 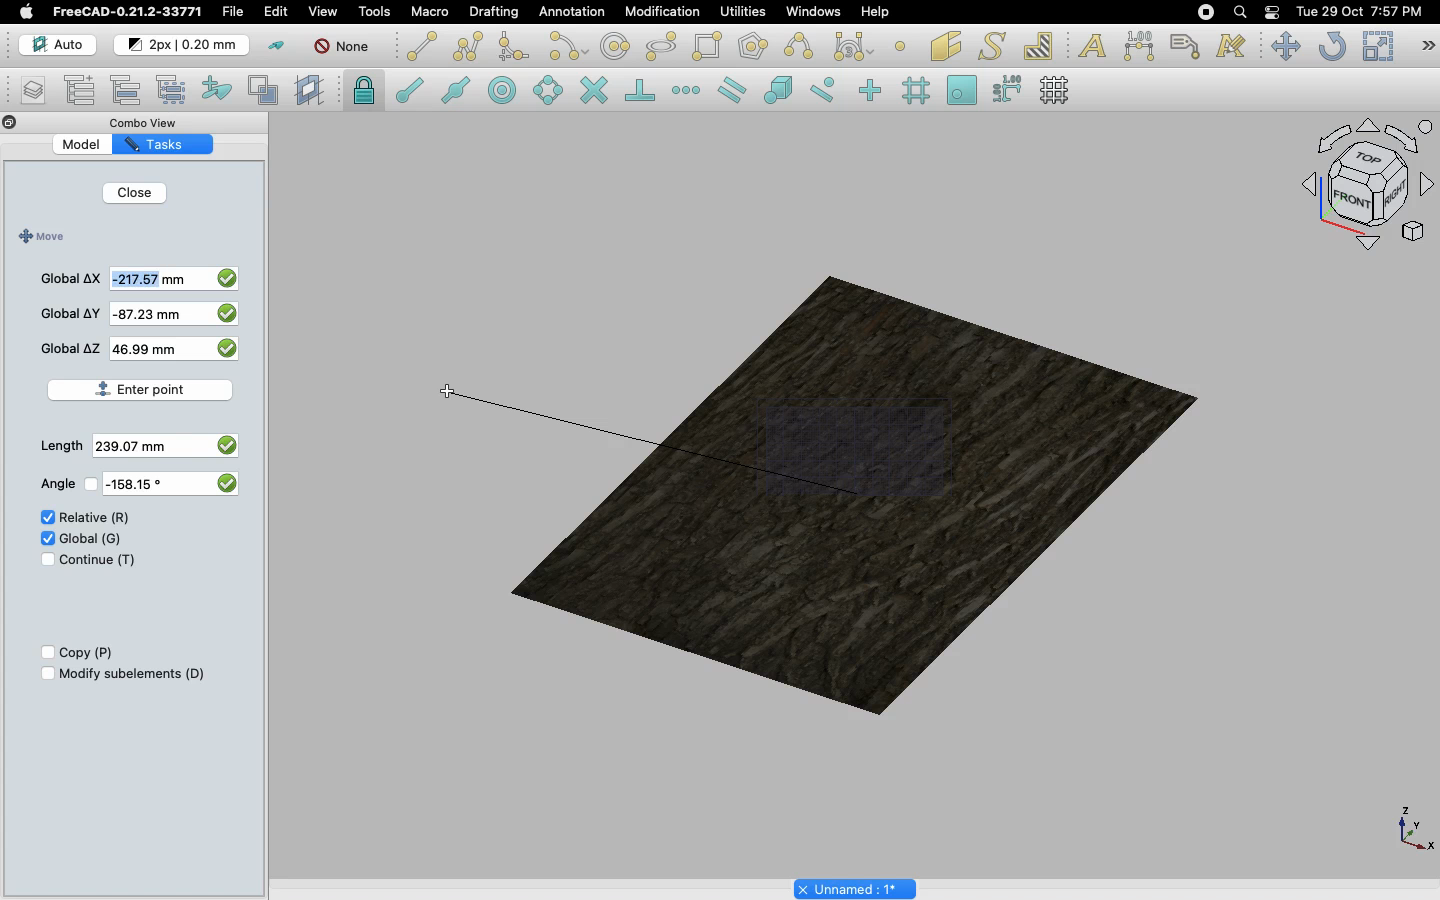 I want to click on Object selected, so click(x=845, y=486).